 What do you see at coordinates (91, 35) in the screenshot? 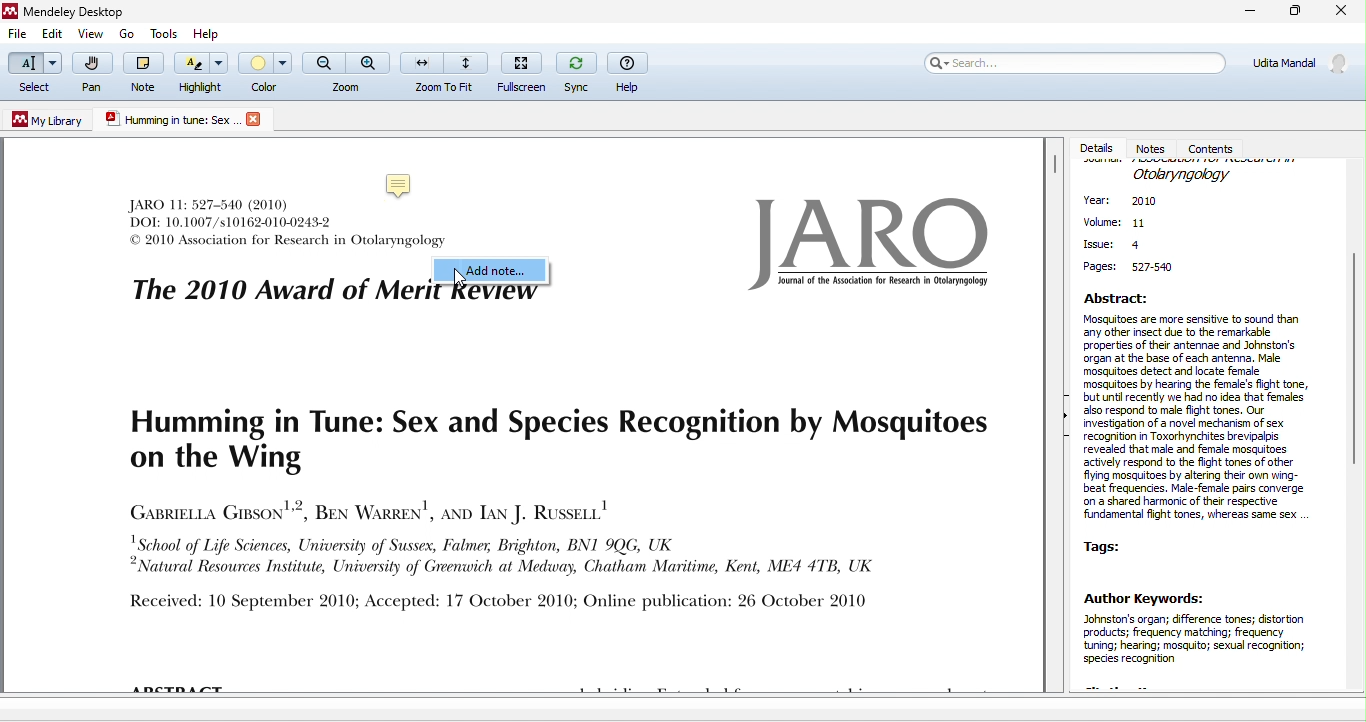
I see `view` at bounding box center [91, 35].